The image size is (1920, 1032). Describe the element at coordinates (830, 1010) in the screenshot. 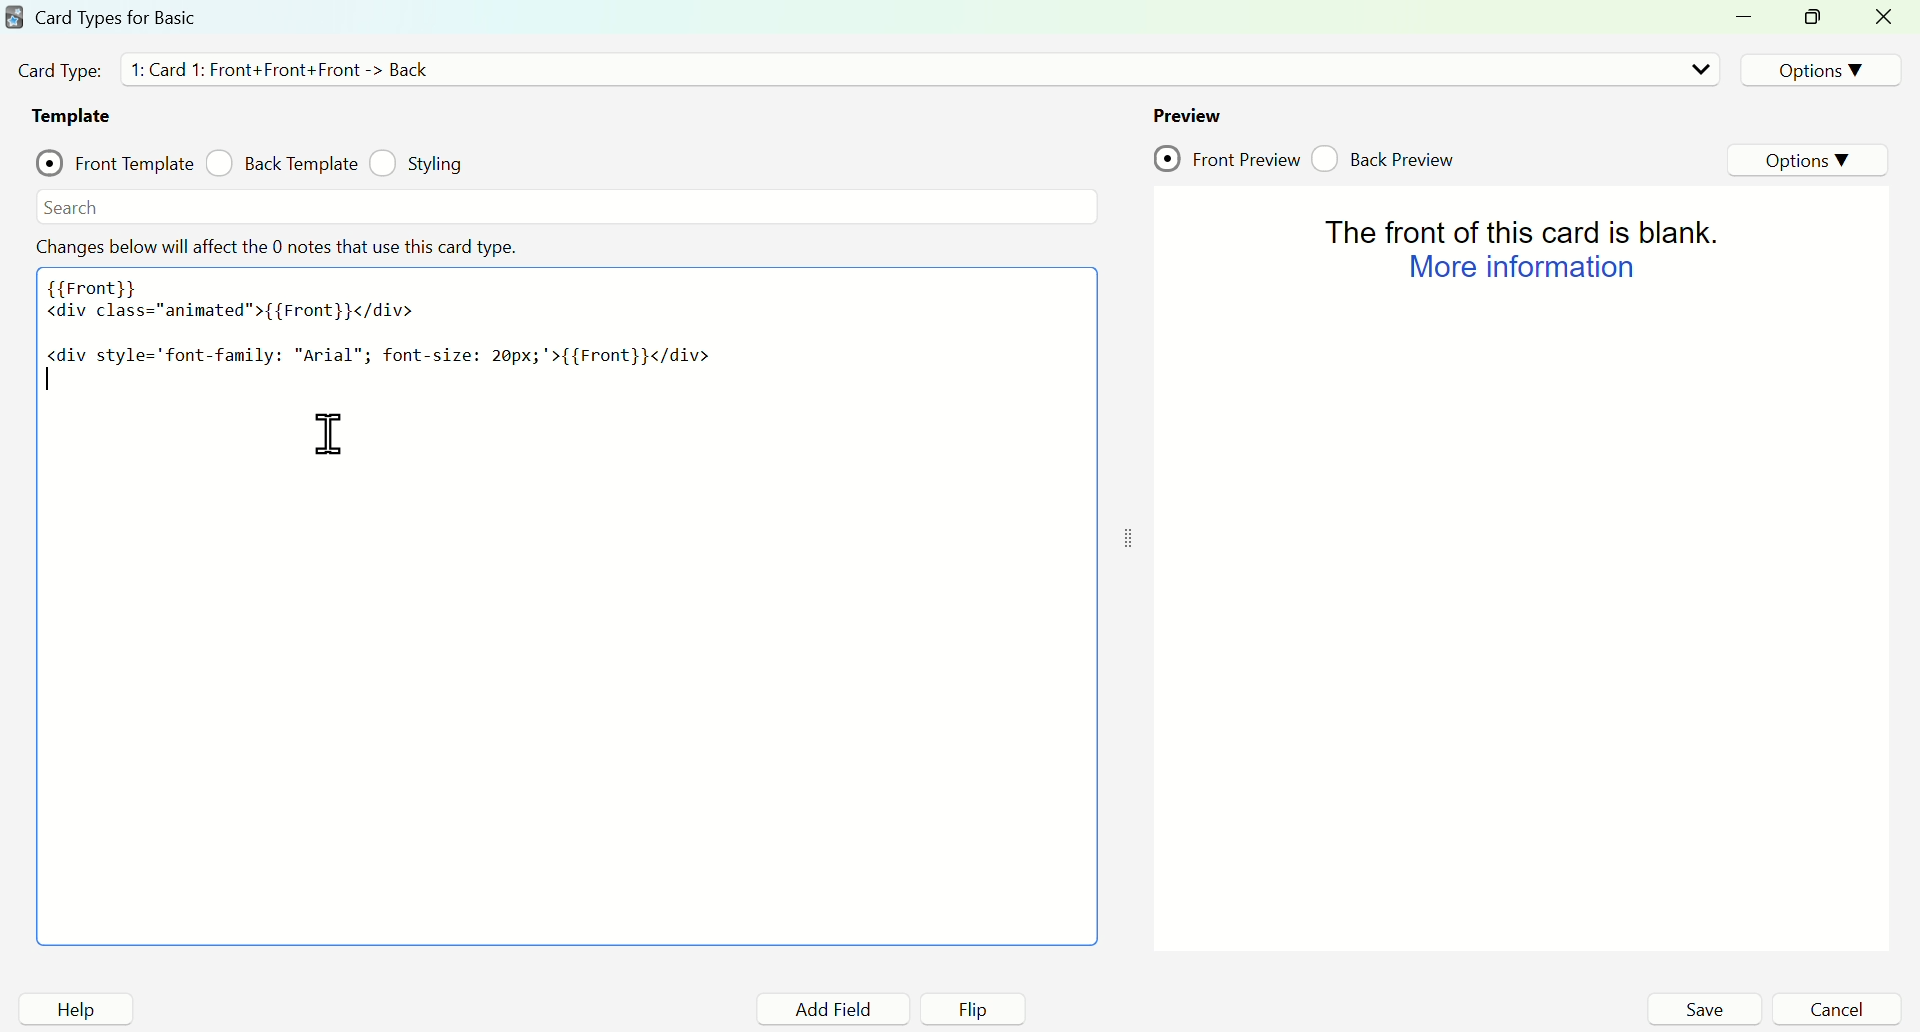

I see `add field` at that location.